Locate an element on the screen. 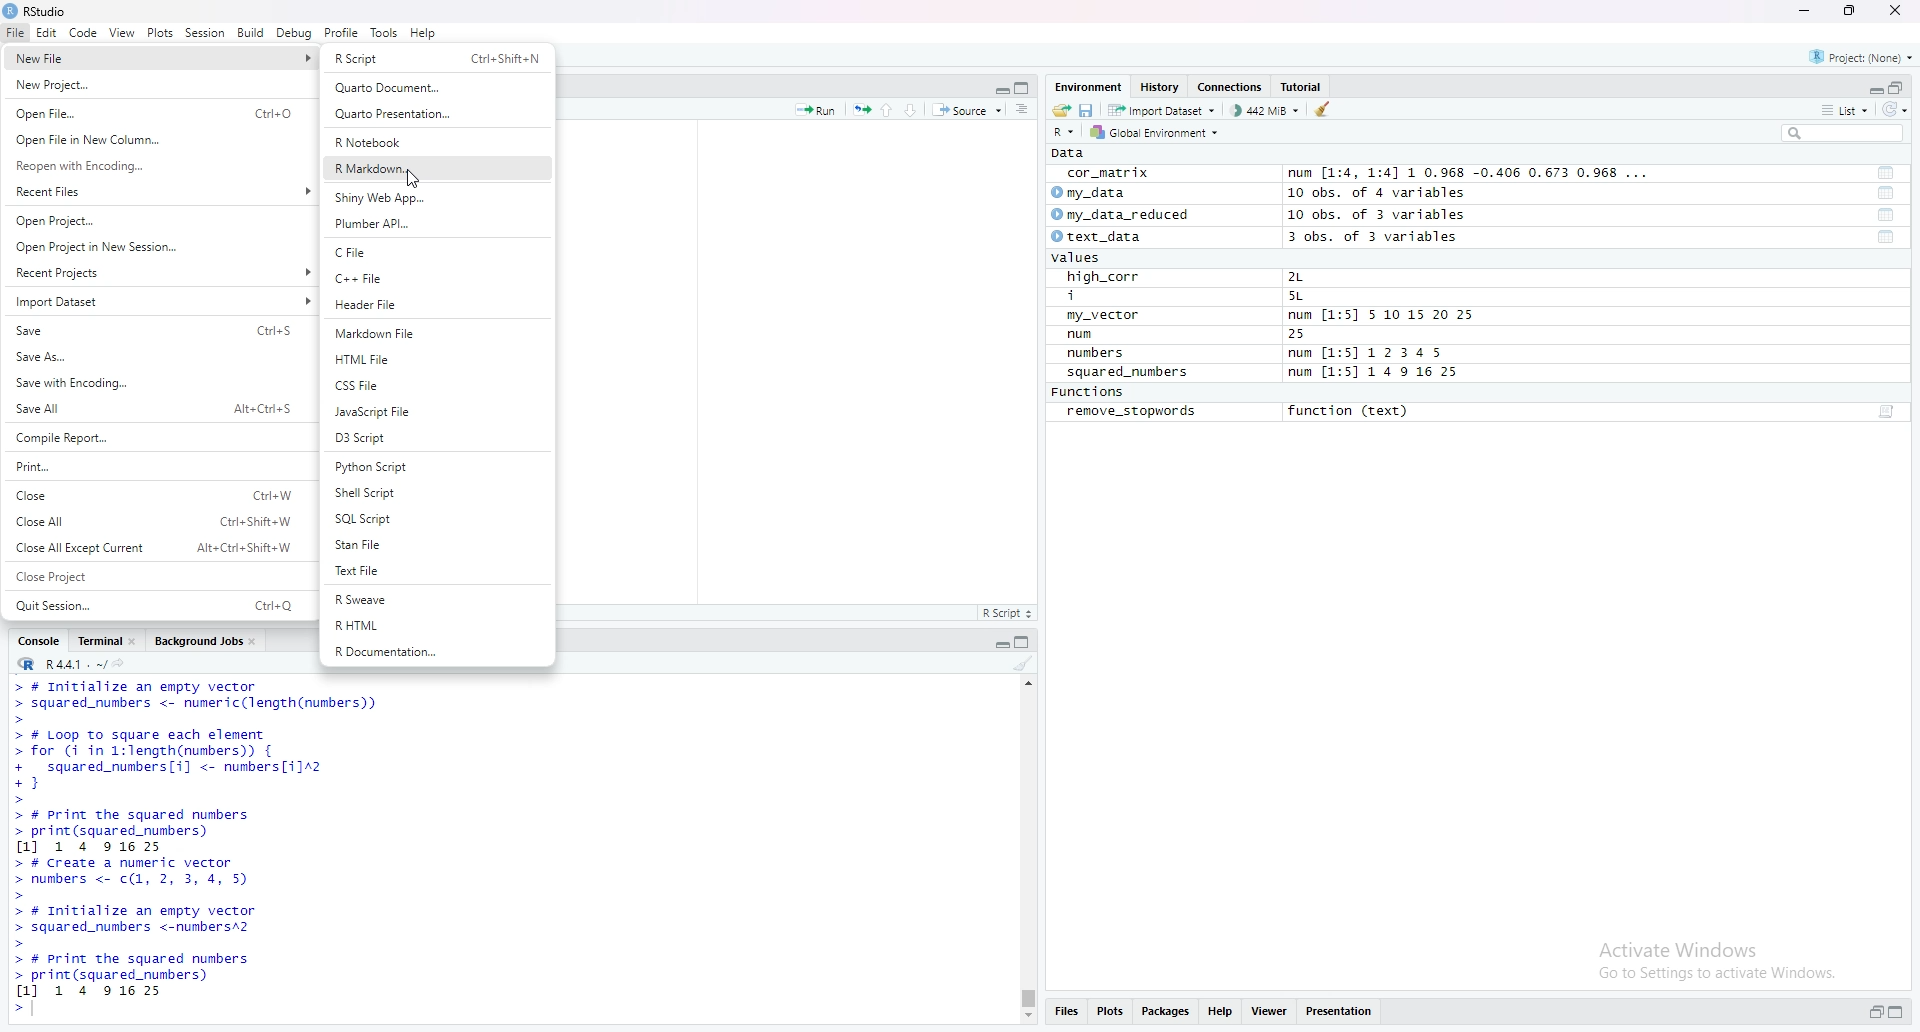  Cursor is located at coordinates (413, 180).